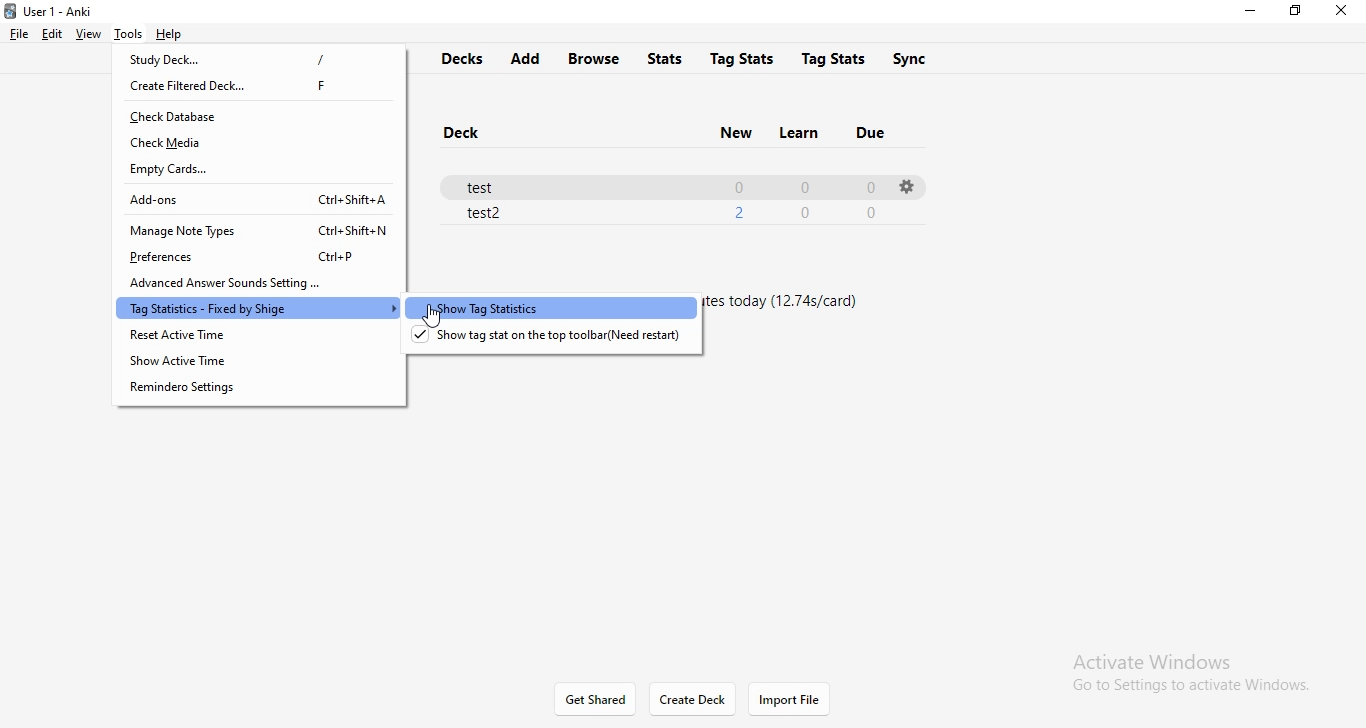 This screenshot has width=1366, height=728. I want to click on show tag on the .., so click(560, 342).